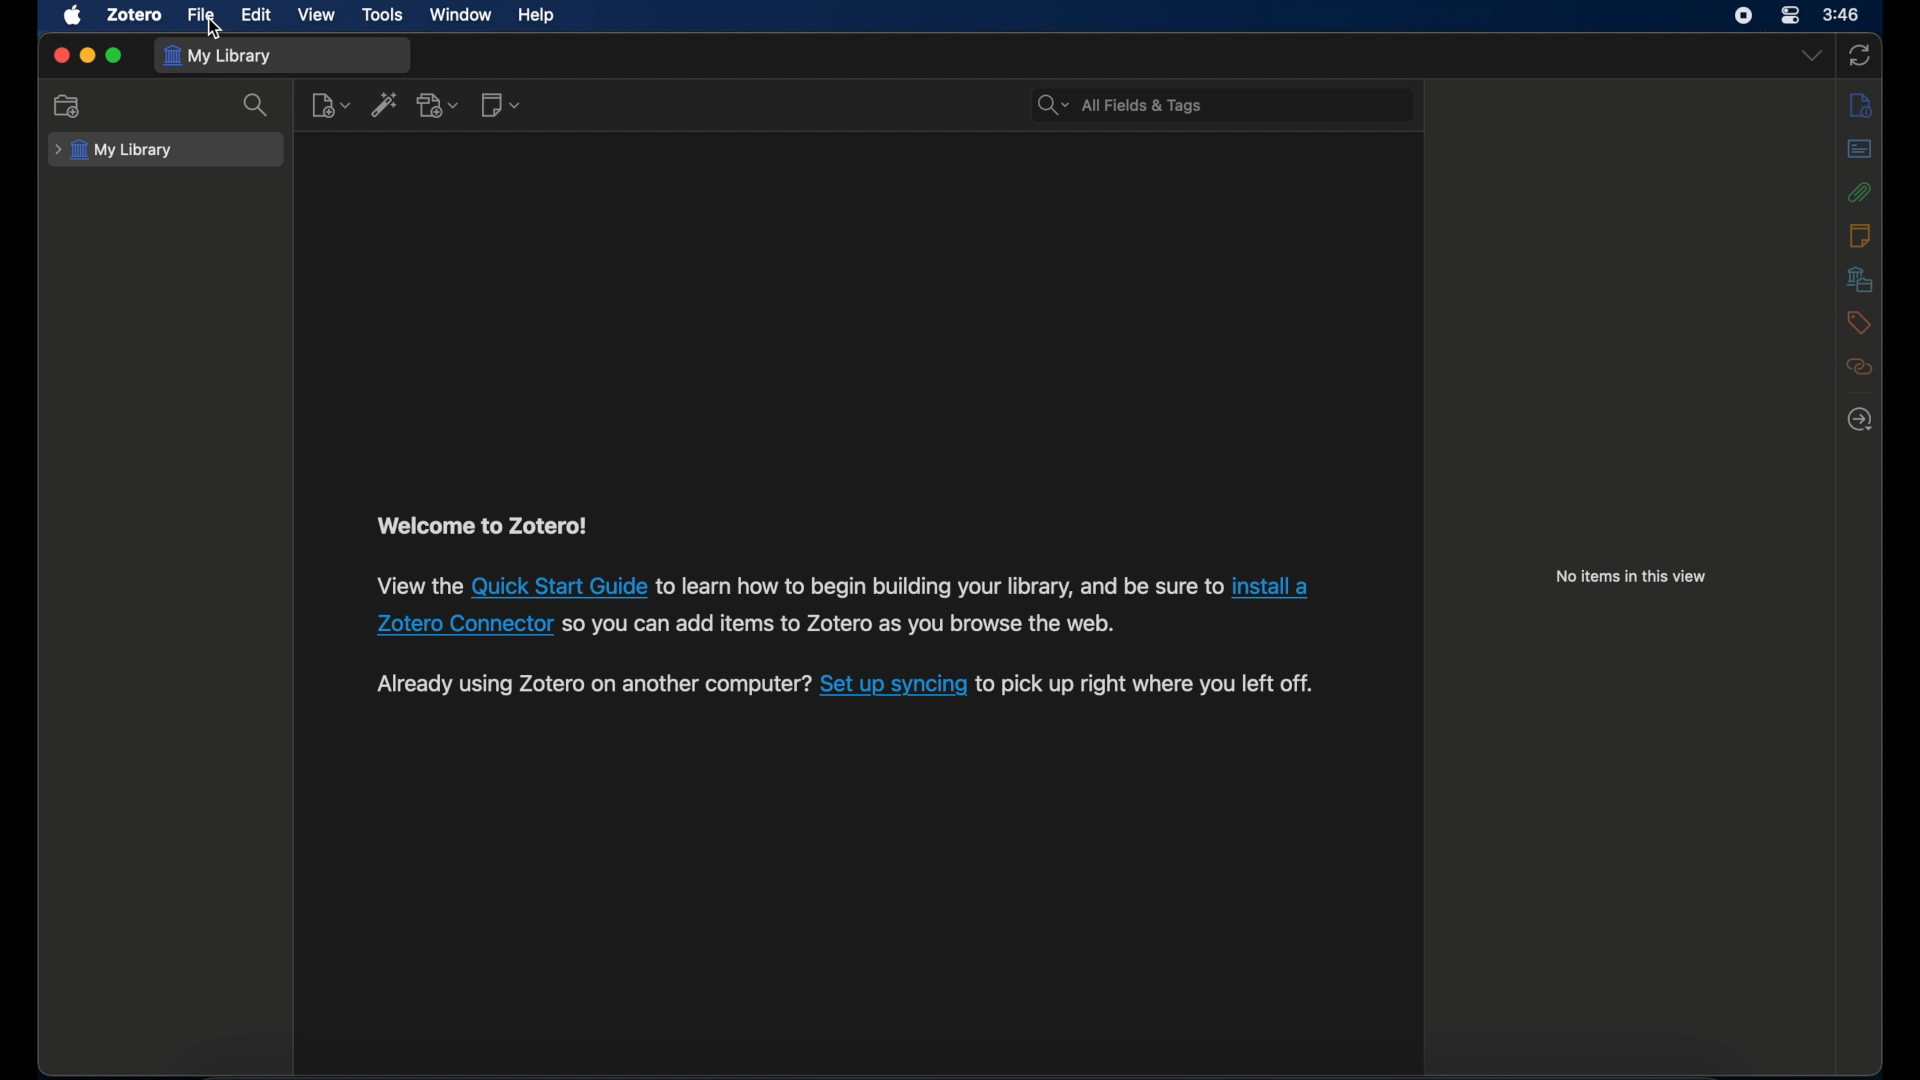  Describe the element at coordinates (317, 15) in the screenshot. I see `view` at that location.